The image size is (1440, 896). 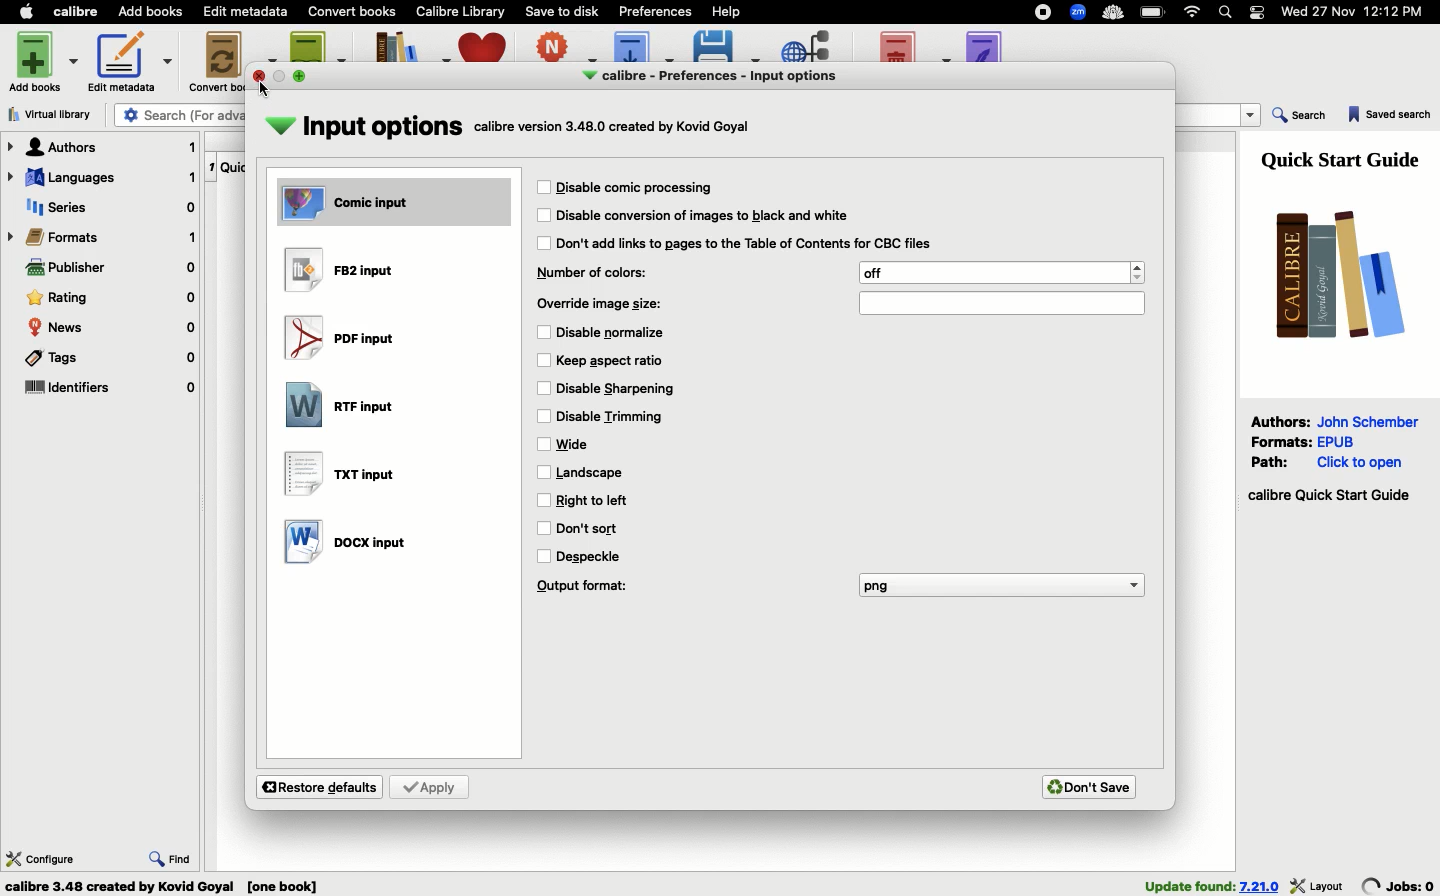 What do you see at coordinates (41, 857) in the screenshot?
I see `Configure` at bounding box center [41, 857].